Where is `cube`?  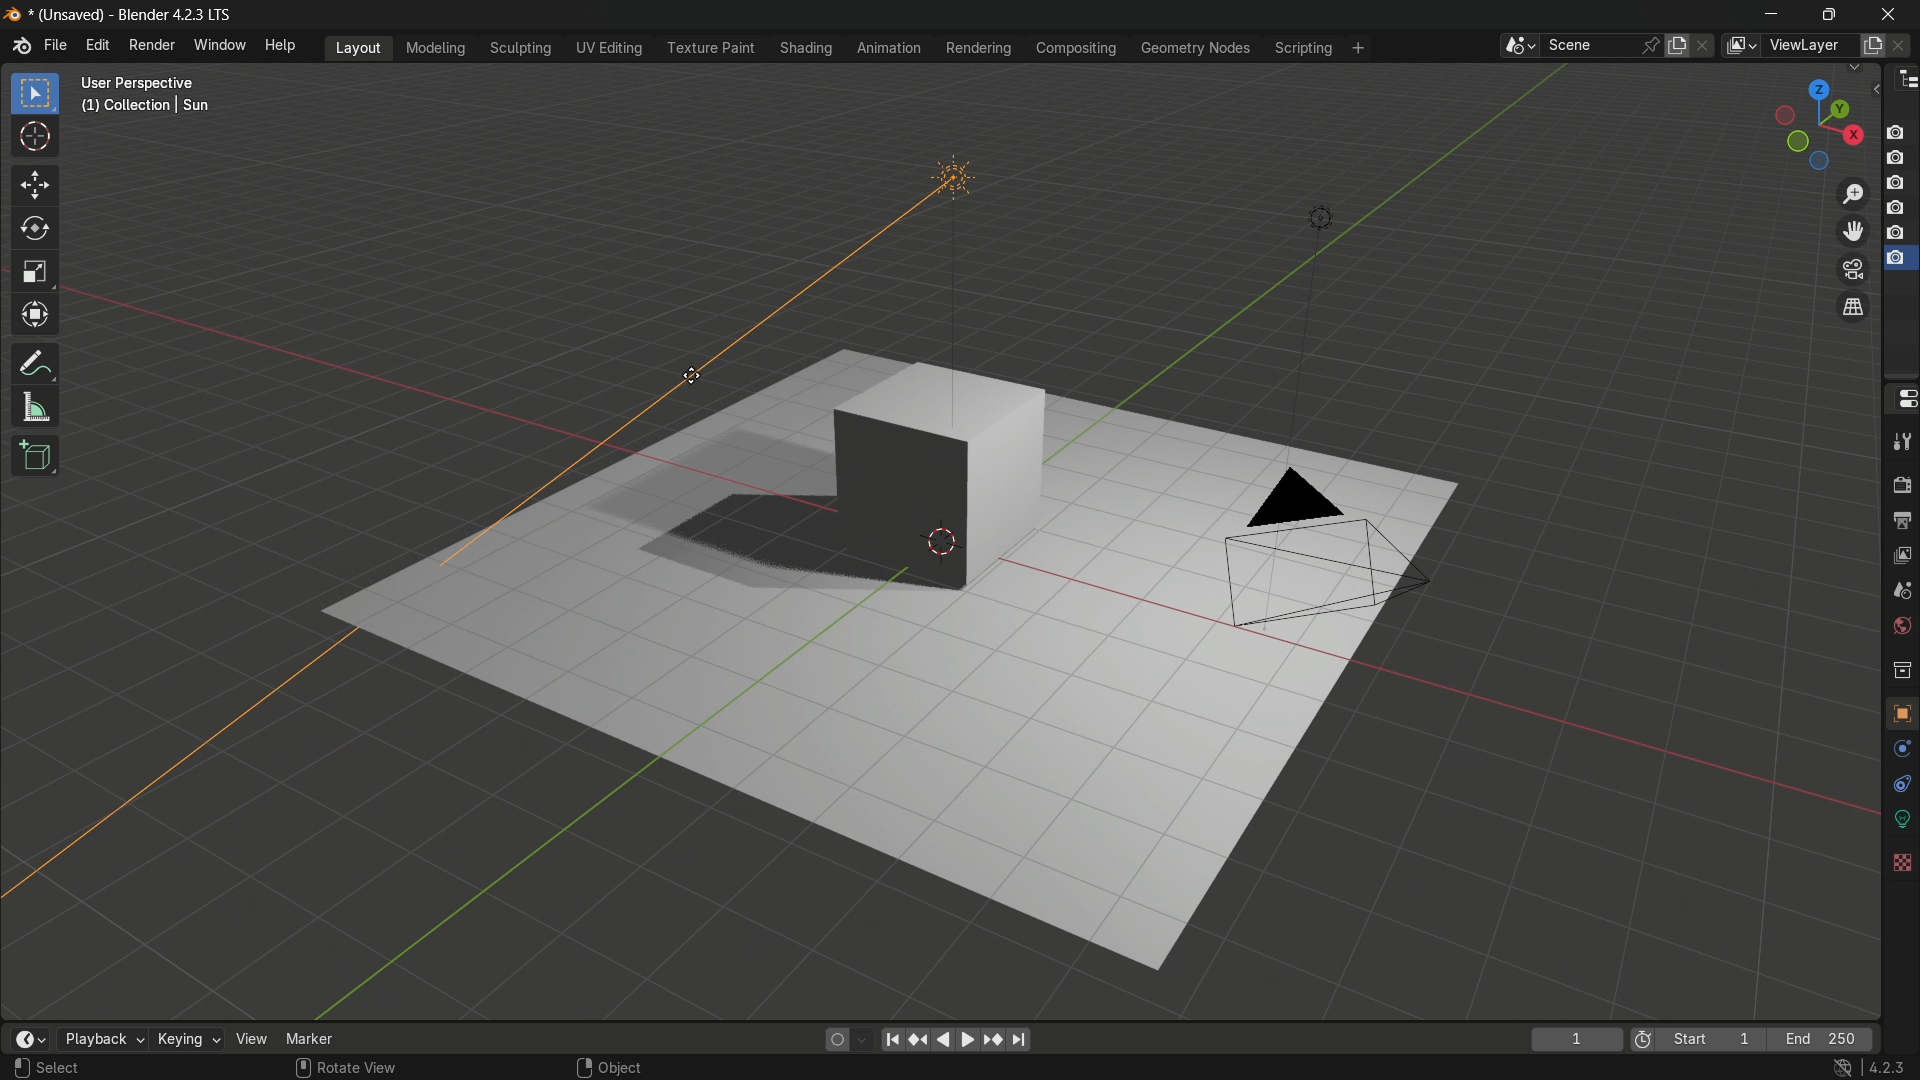
cube is located at coordinates (944, 474).